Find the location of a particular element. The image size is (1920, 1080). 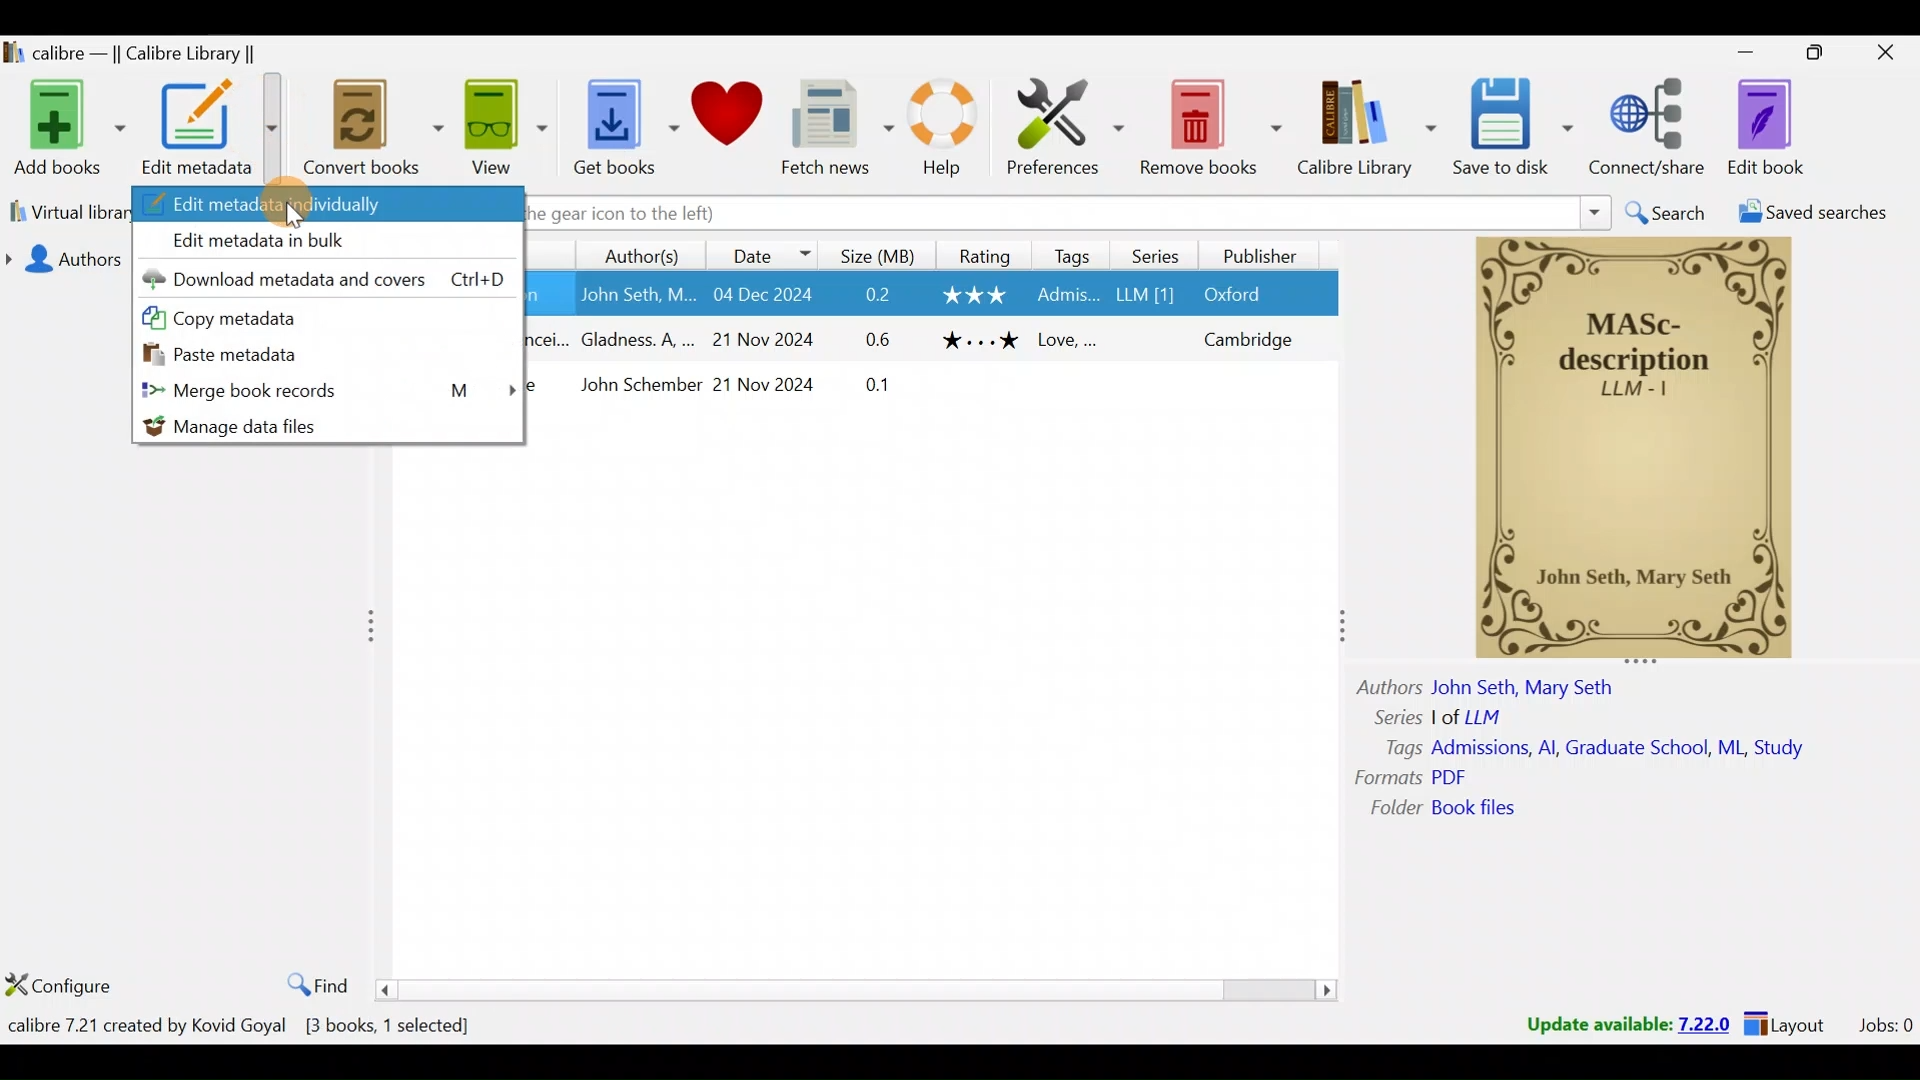

Authors is located at coordinates (645, 253).